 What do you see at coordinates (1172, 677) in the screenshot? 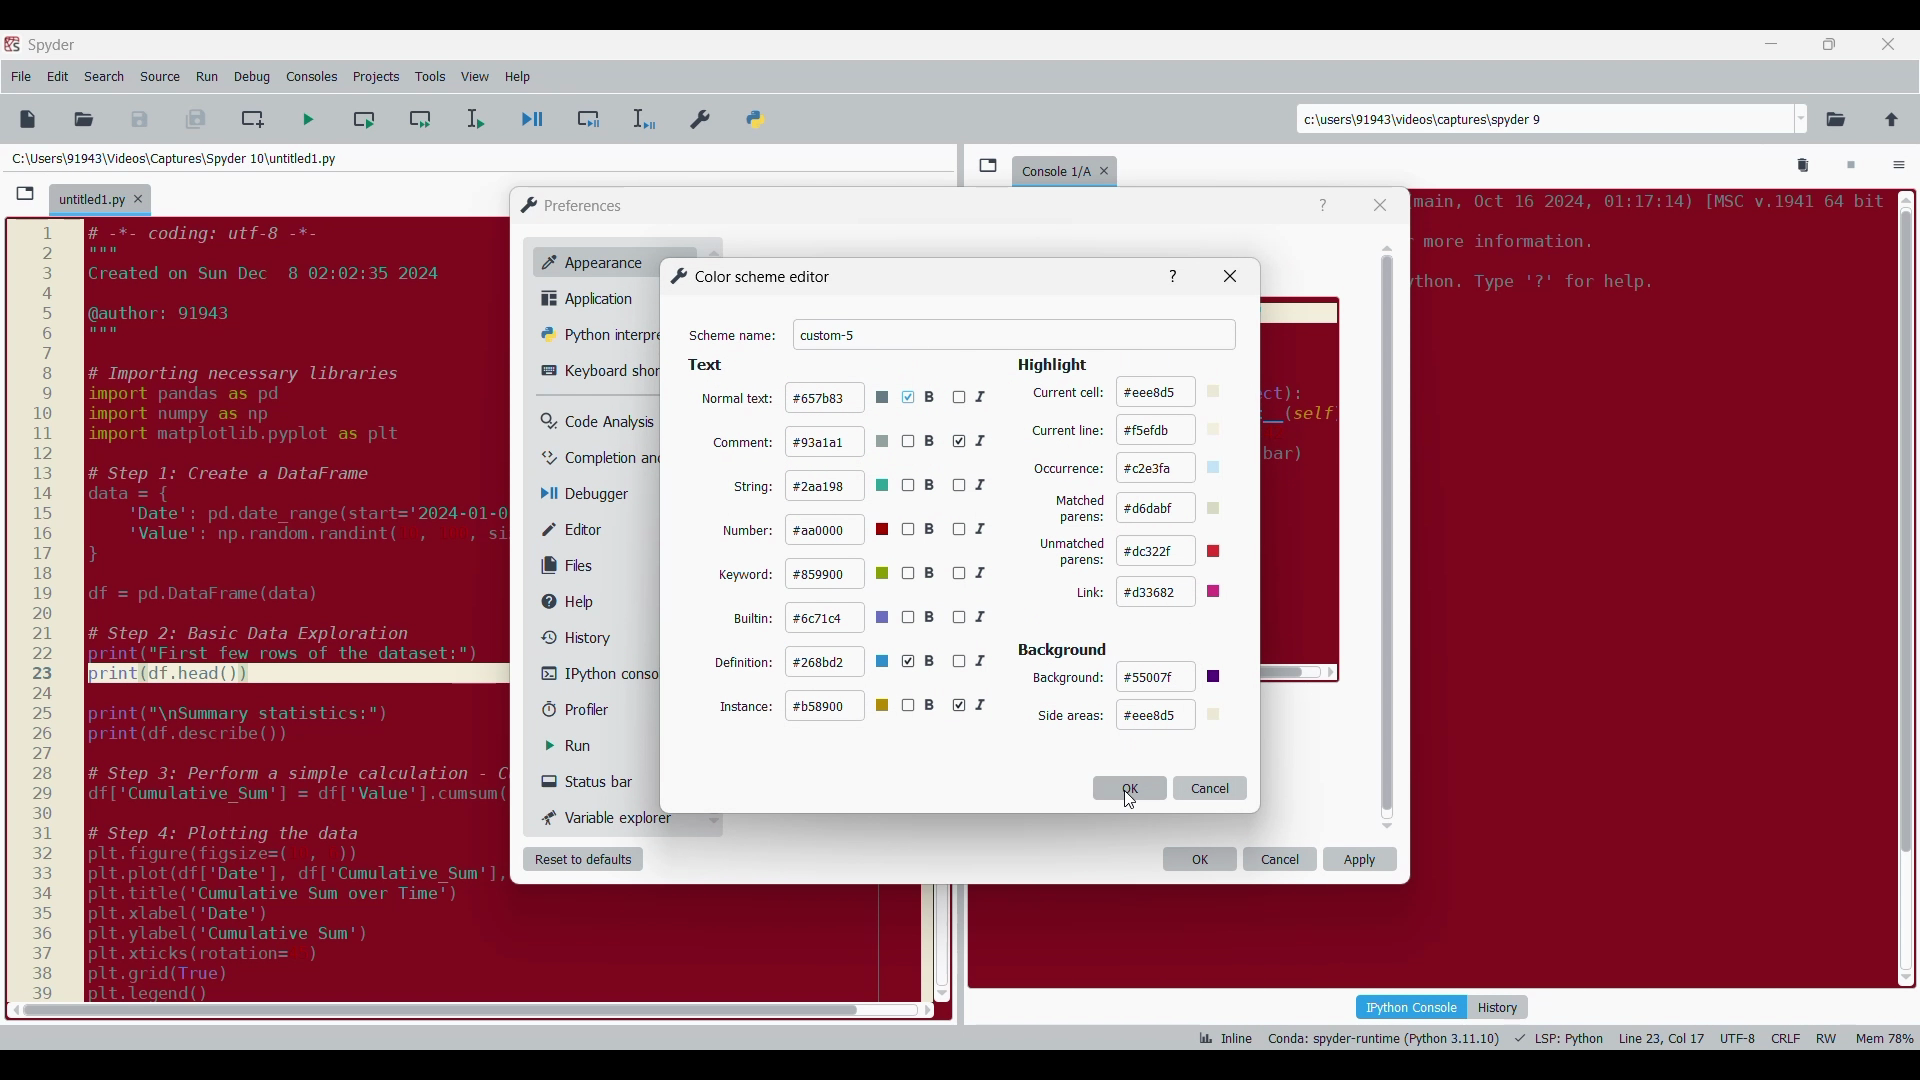
I see `#88121e` at bounding box center [1172, 677].